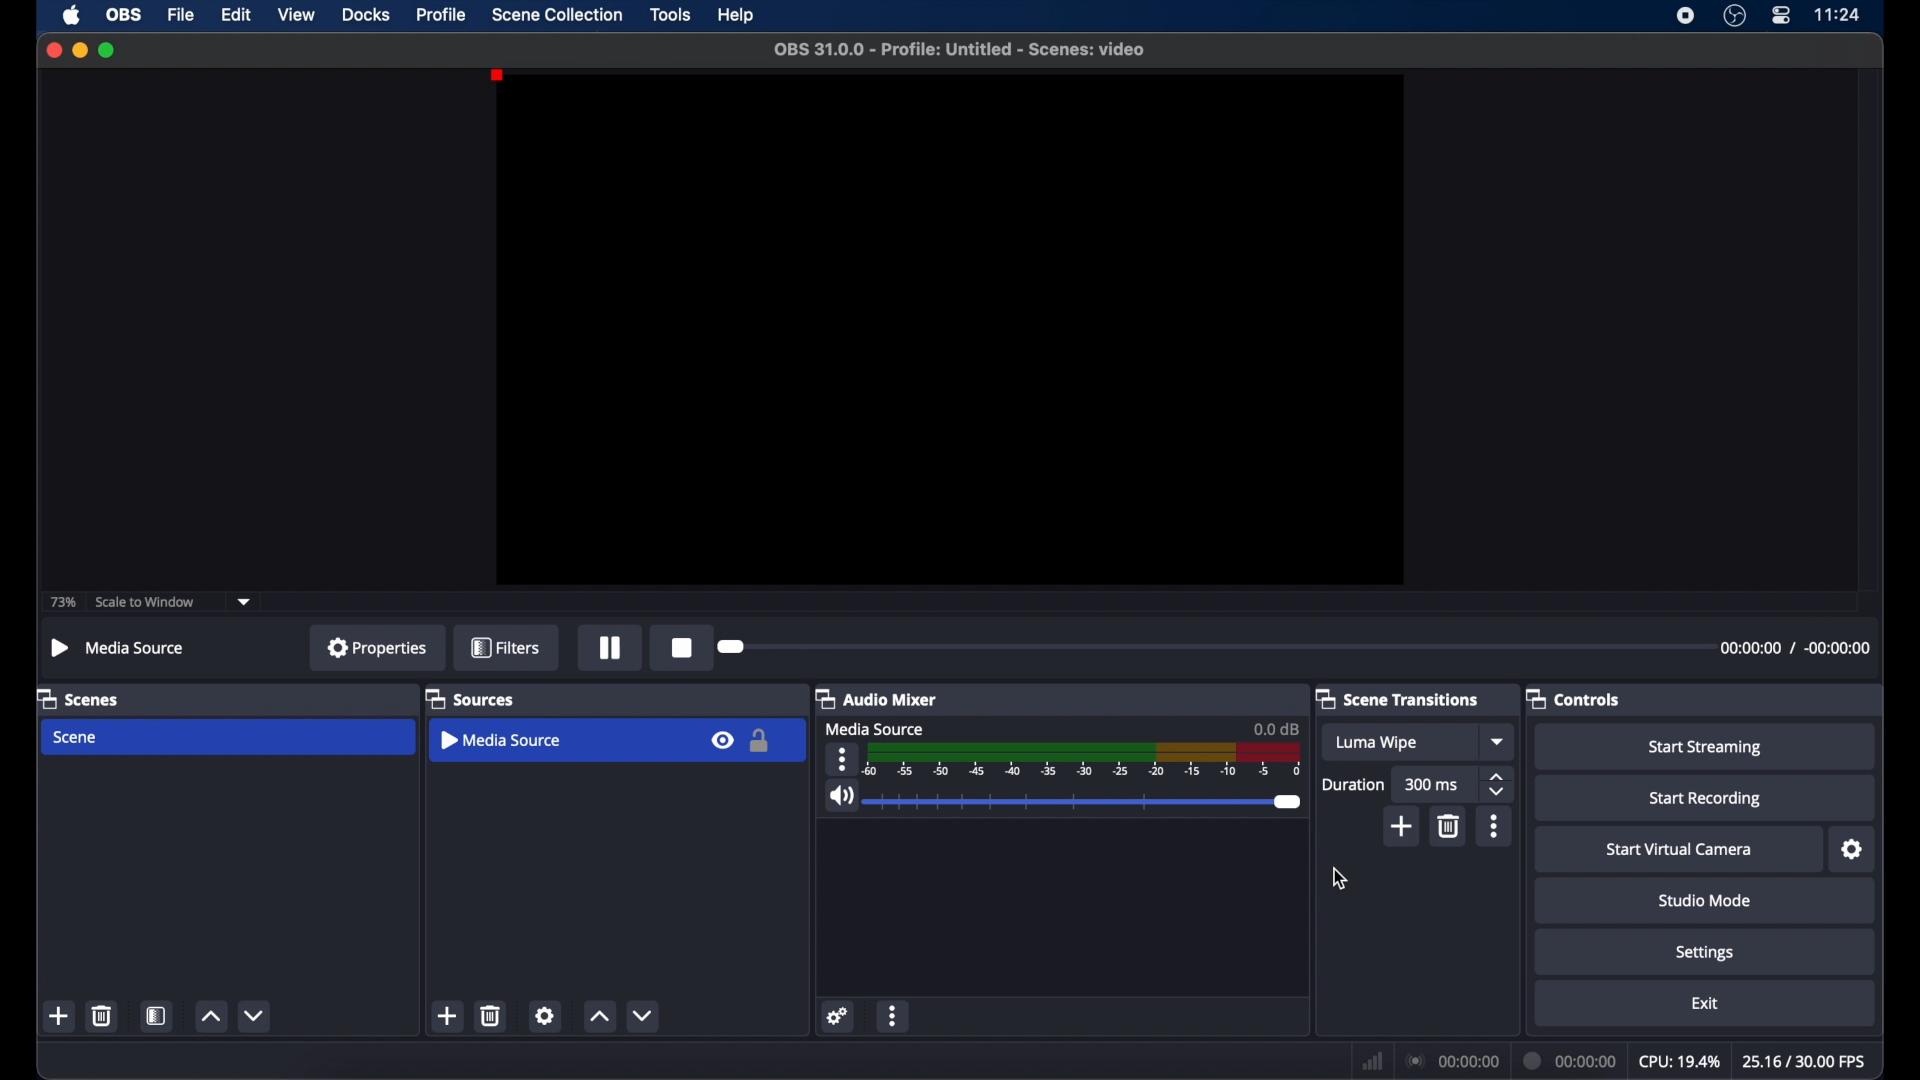 This screenshot has width=1920, height=1080. Describe the element at coordinates (101, 1015) in the screenshot. I see `delete` at that location.